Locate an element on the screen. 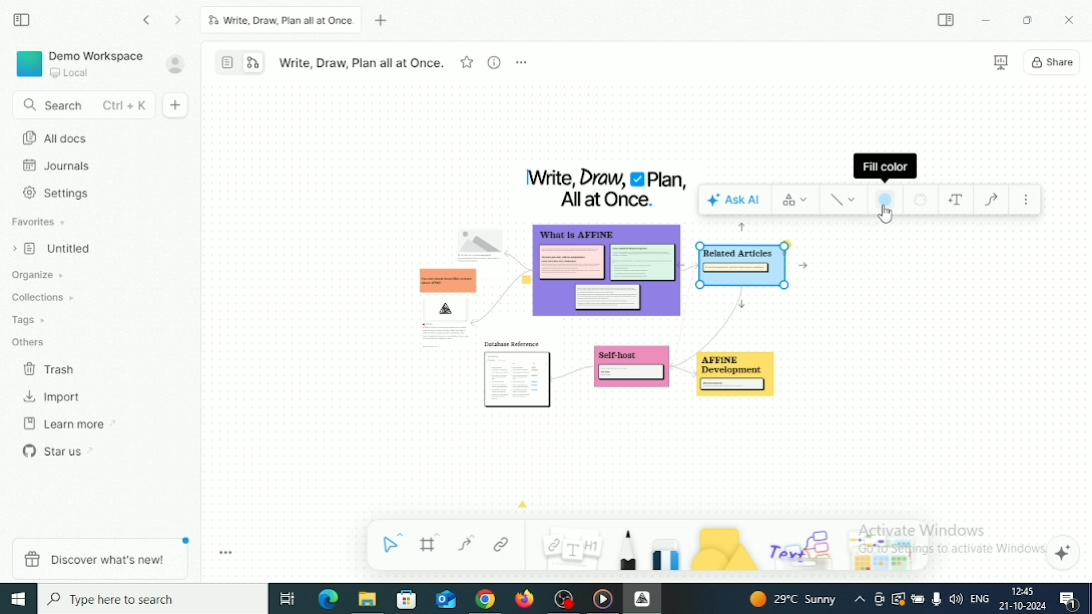 This screenshot has width=1092, height=614. Link is located at coordinates (502, 544).